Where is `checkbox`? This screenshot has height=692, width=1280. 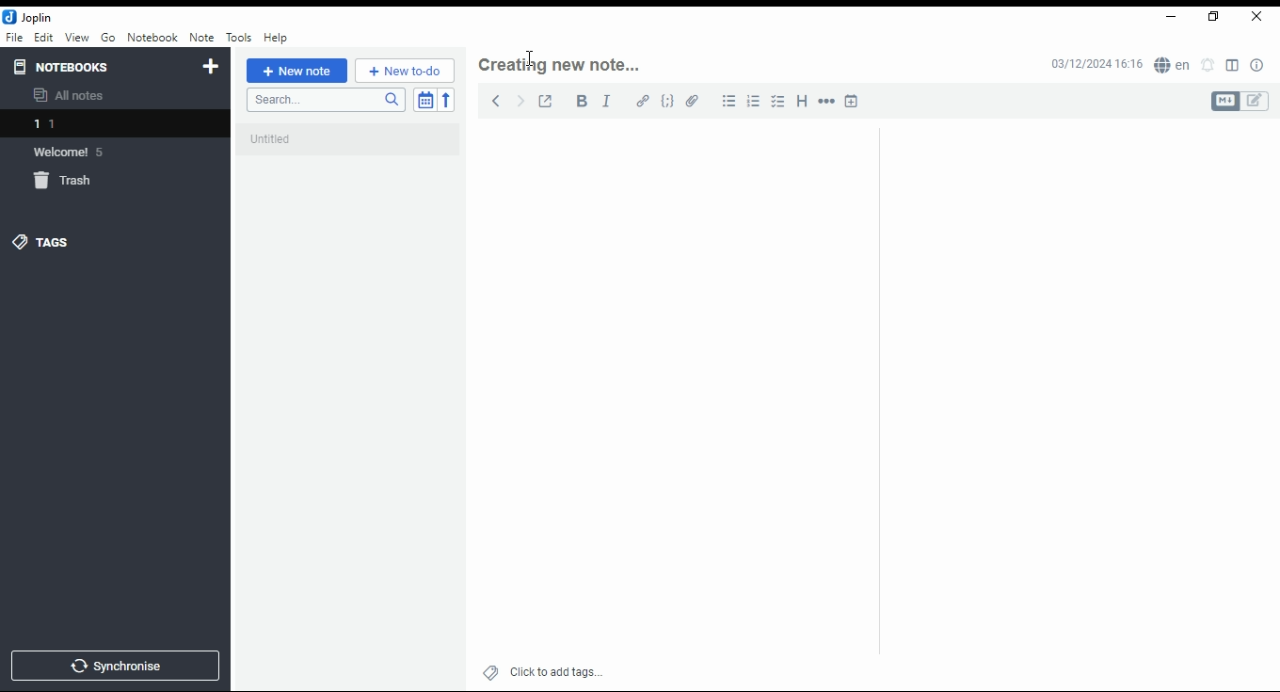 checkbox is located at coordinates (776, 103).